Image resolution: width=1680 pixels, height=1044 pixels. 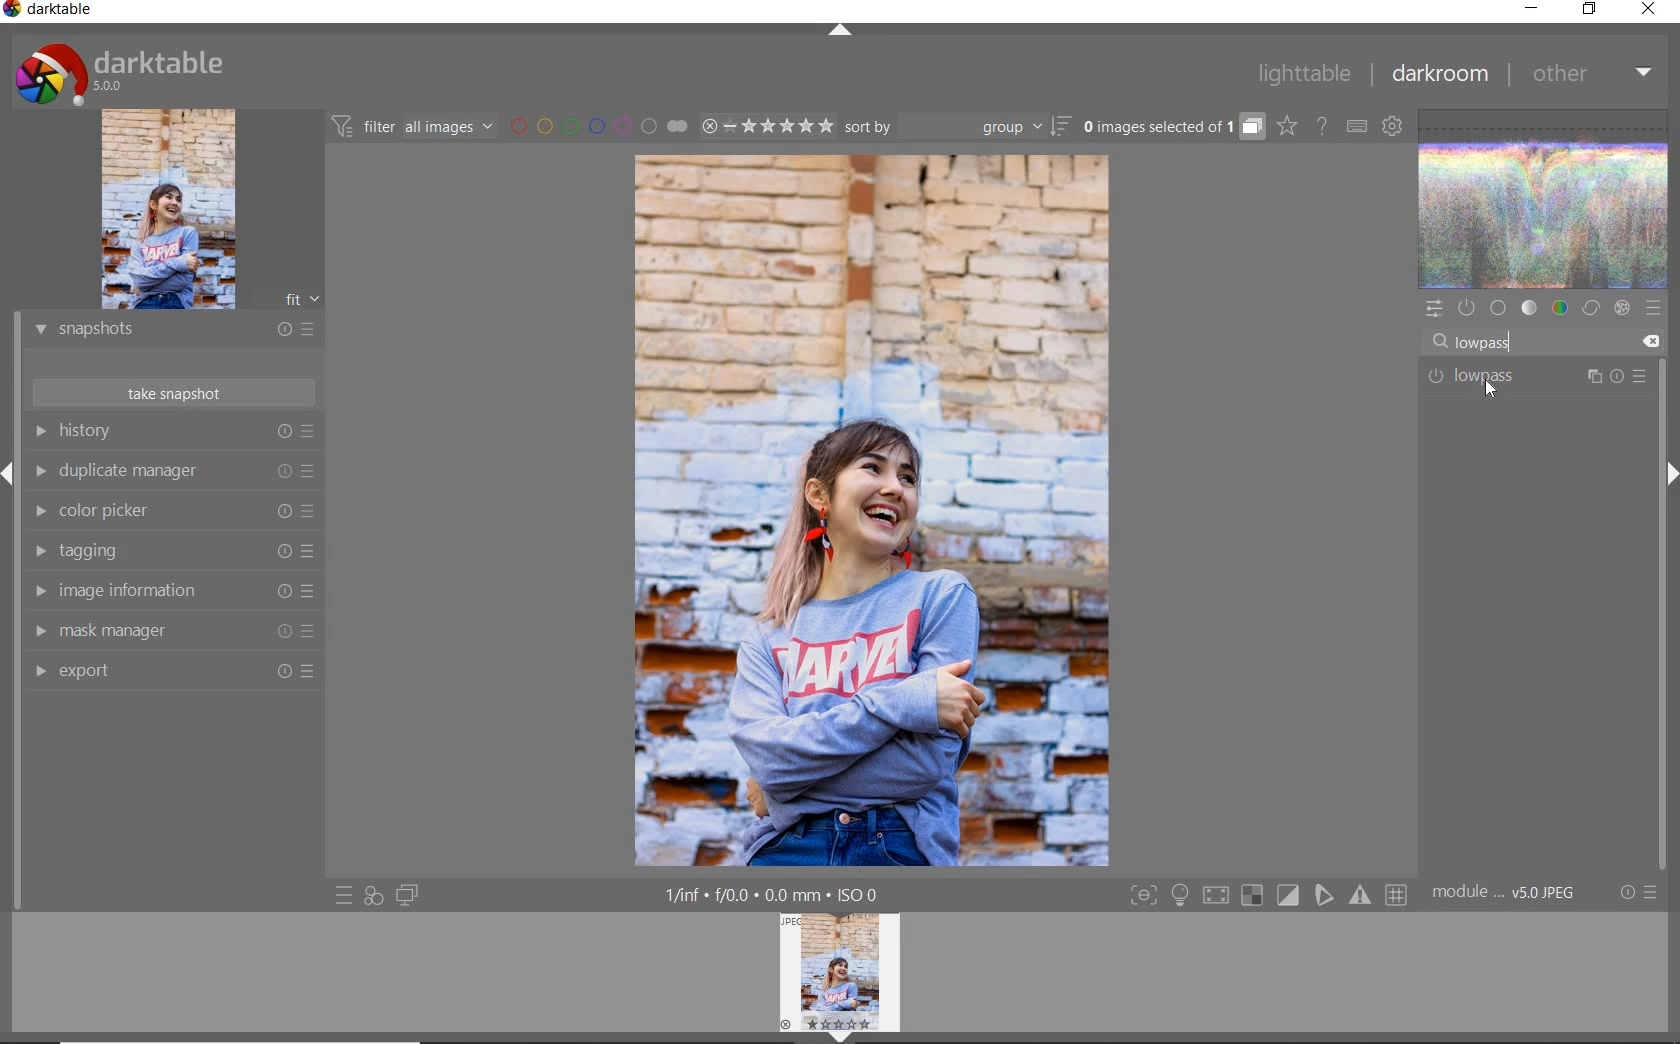 What do you see at coordinates (171, 594) in the screenshot?
I see `image information` at bounding box center [171, 594].